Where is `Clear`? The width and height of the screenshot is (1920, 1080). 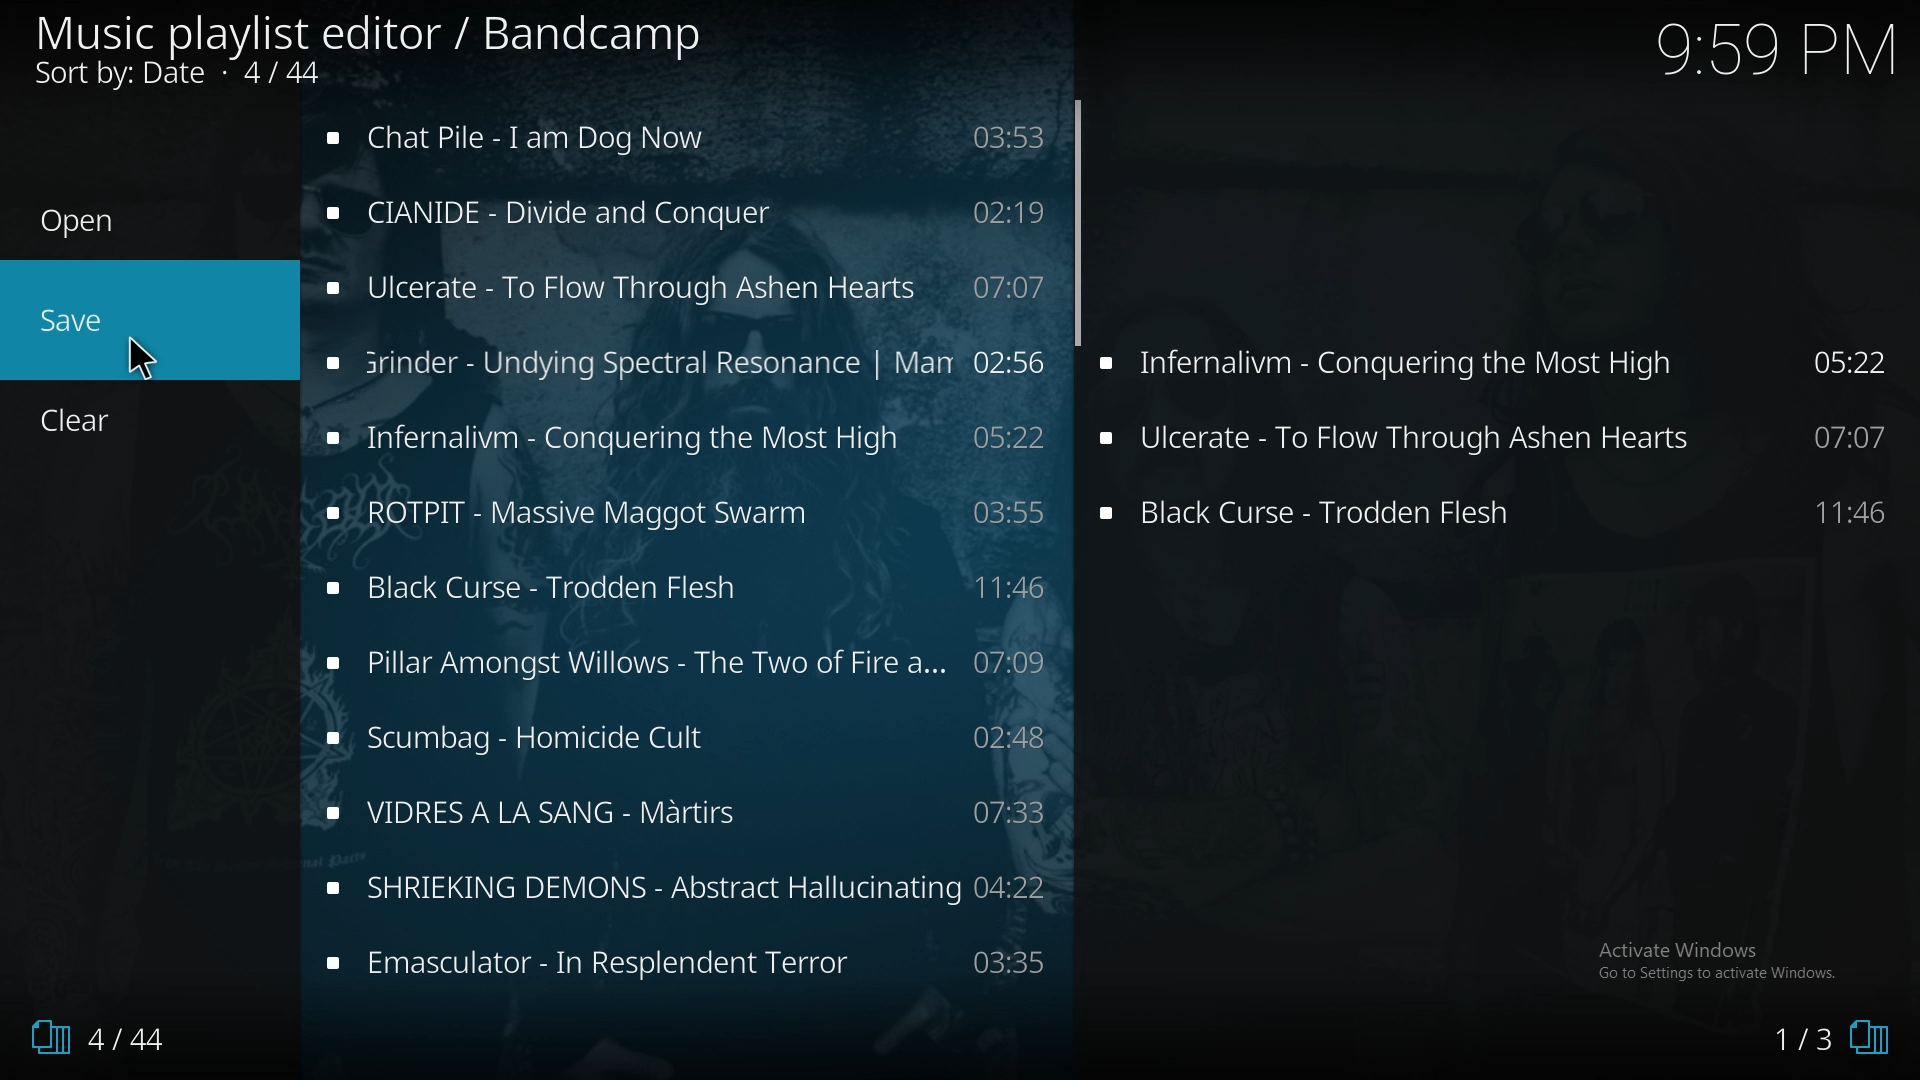 Clear is located at coordinates (87, 421).